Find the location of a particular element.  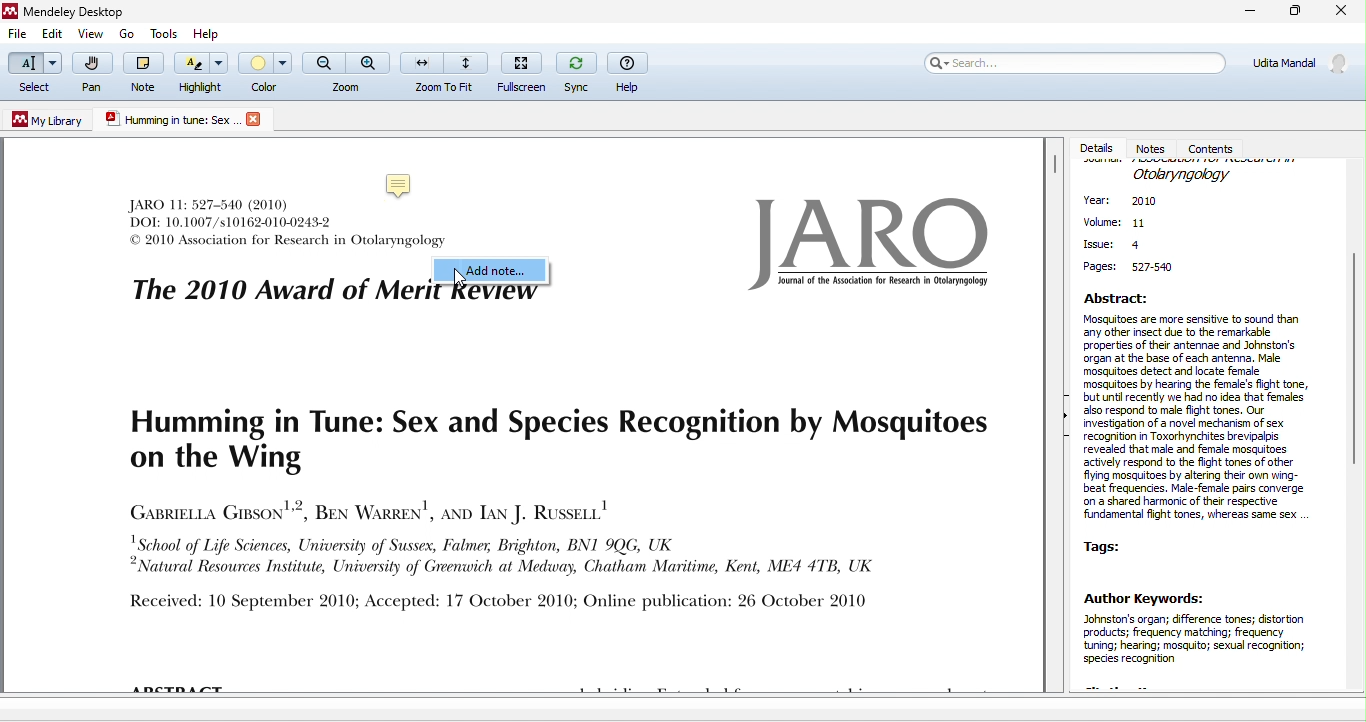

highlight is located at coordinates (201, 74).